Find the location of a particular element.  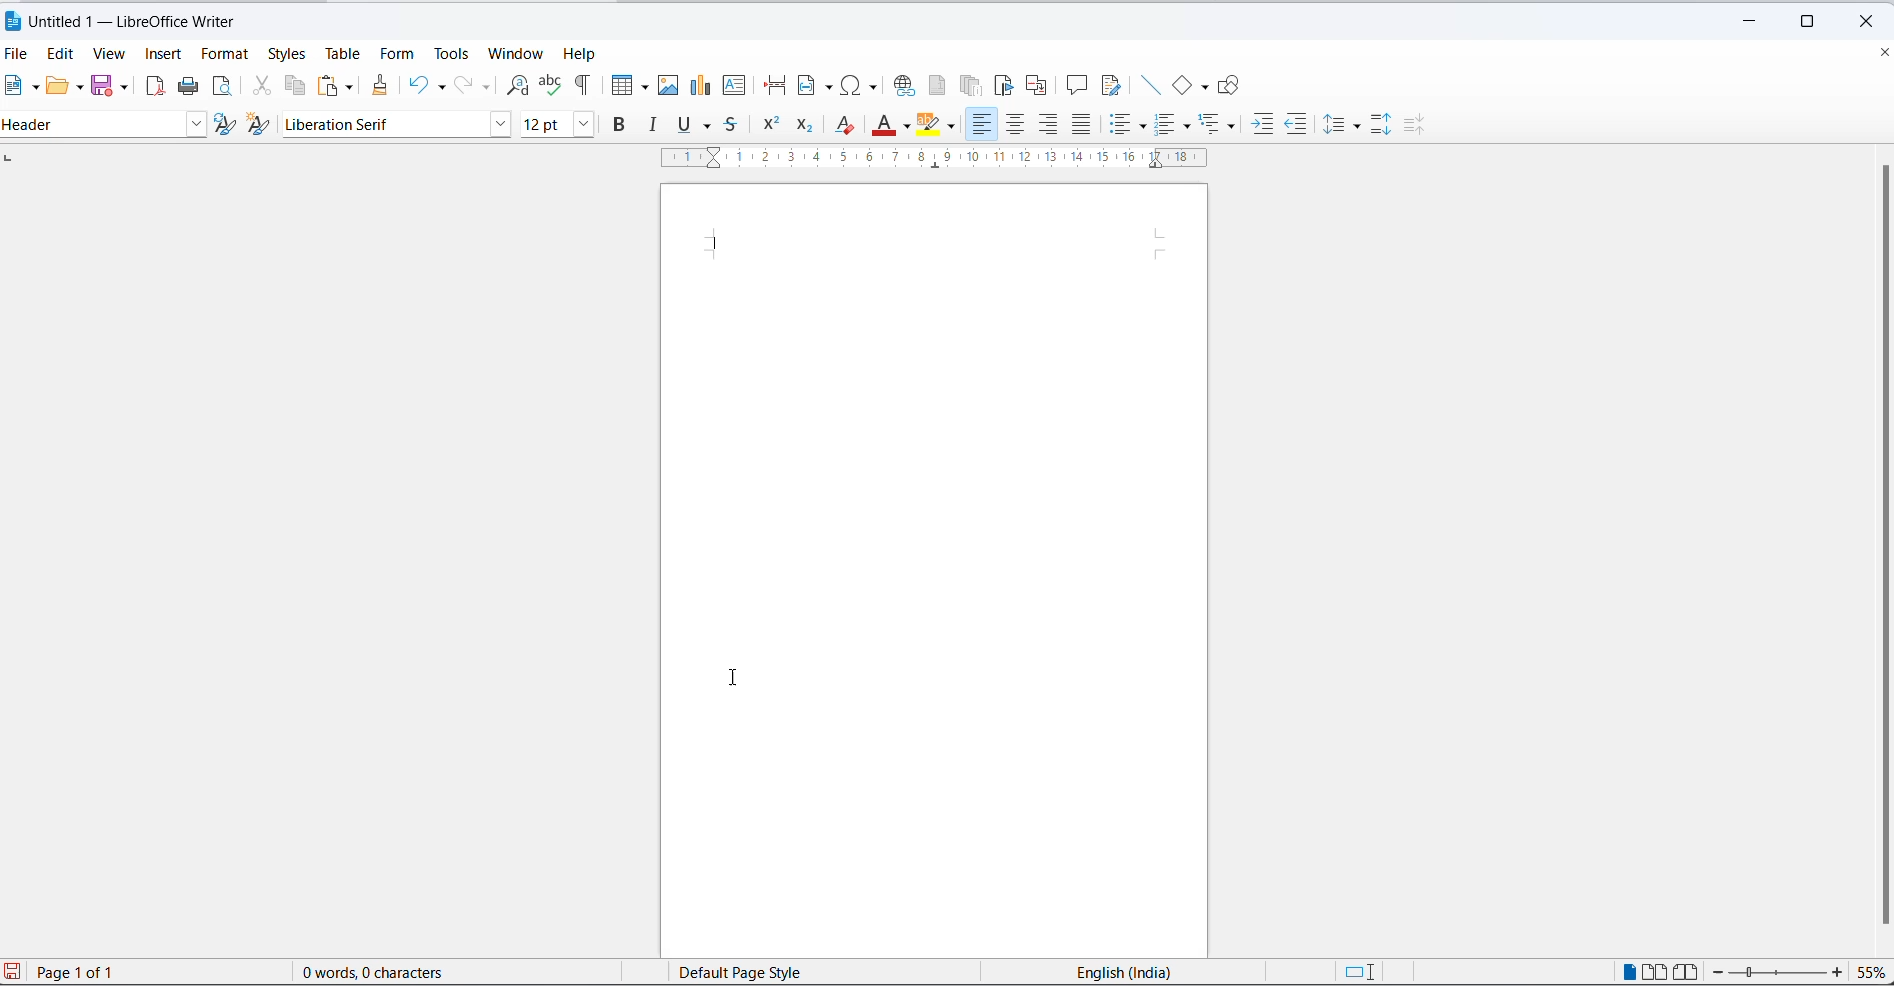

insert line is located at coordinates (1149, 86).